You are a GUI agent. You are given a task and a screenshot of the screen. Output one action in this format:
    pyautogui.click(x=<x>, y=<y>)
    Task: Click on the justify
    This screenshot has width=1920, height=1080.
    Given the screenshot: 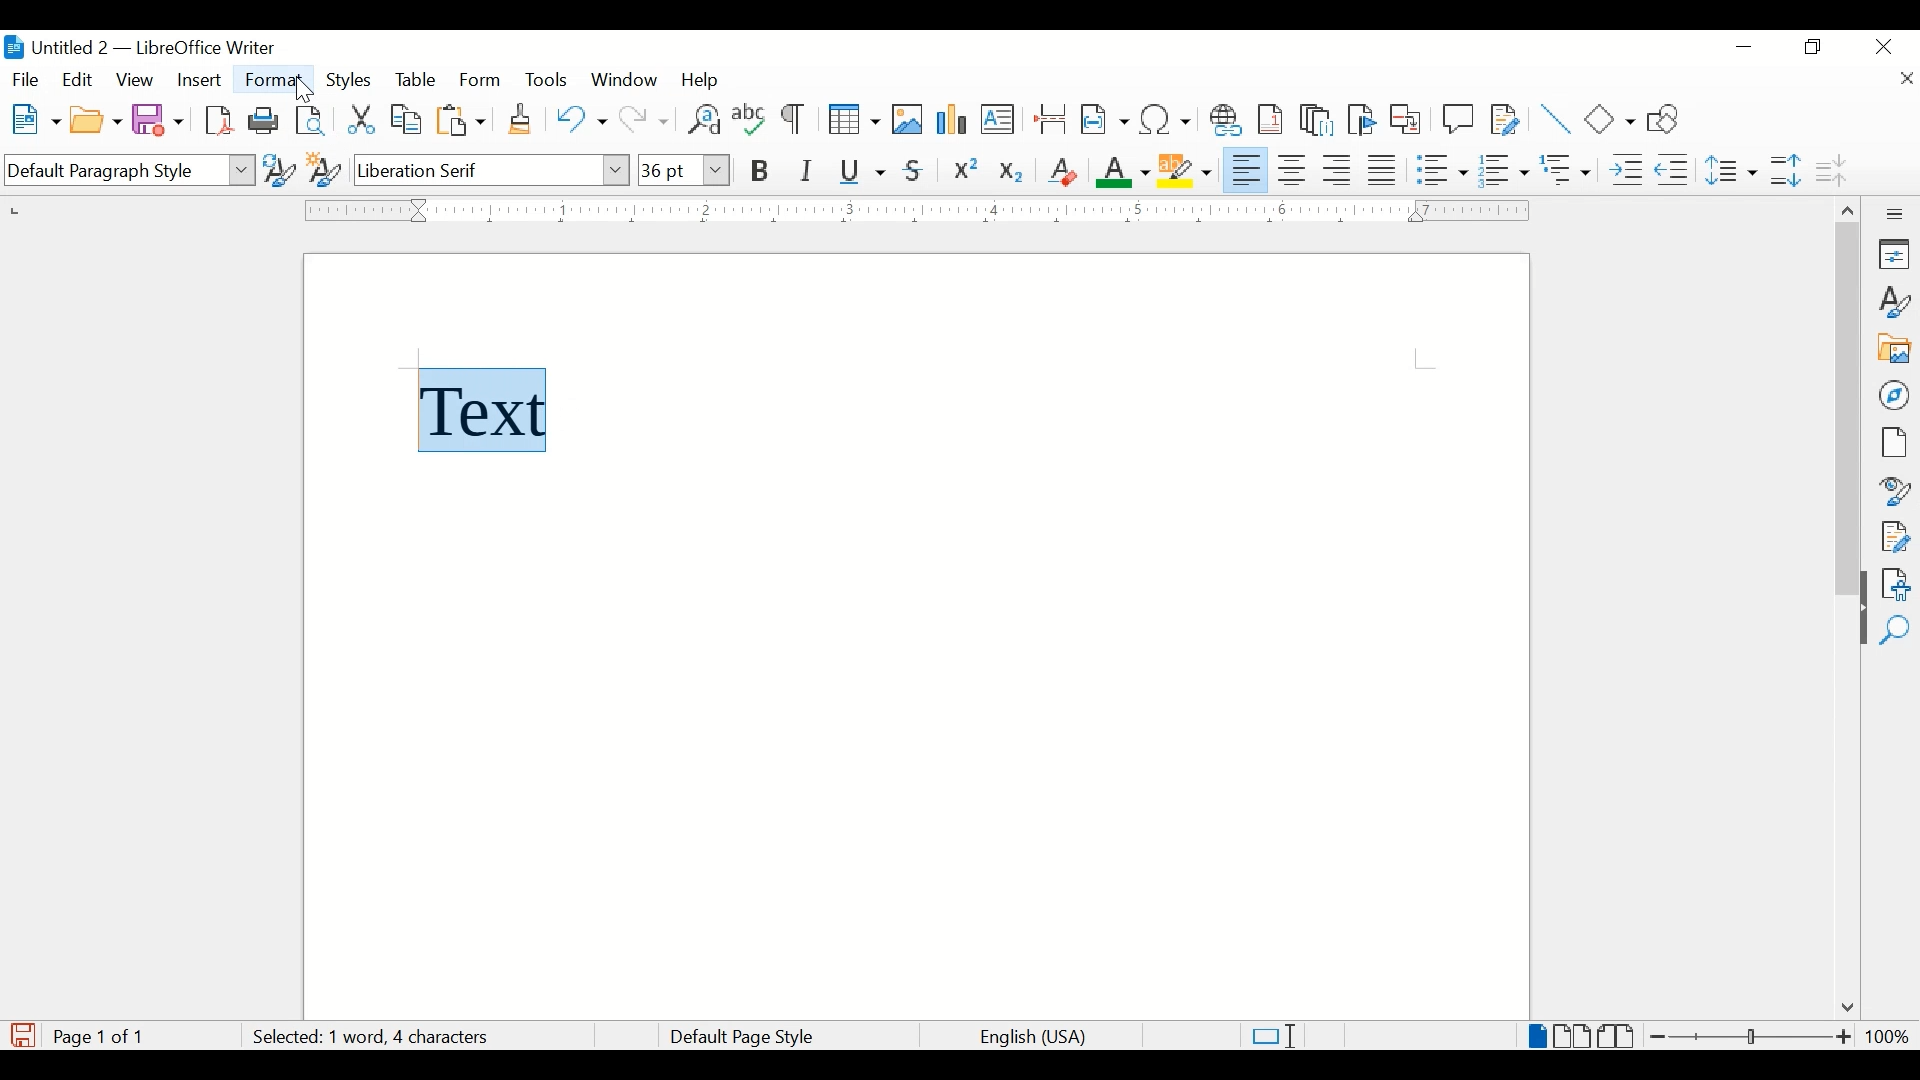 What is the action you would take?
    pyautogui.click(x=1383, y=170)
    